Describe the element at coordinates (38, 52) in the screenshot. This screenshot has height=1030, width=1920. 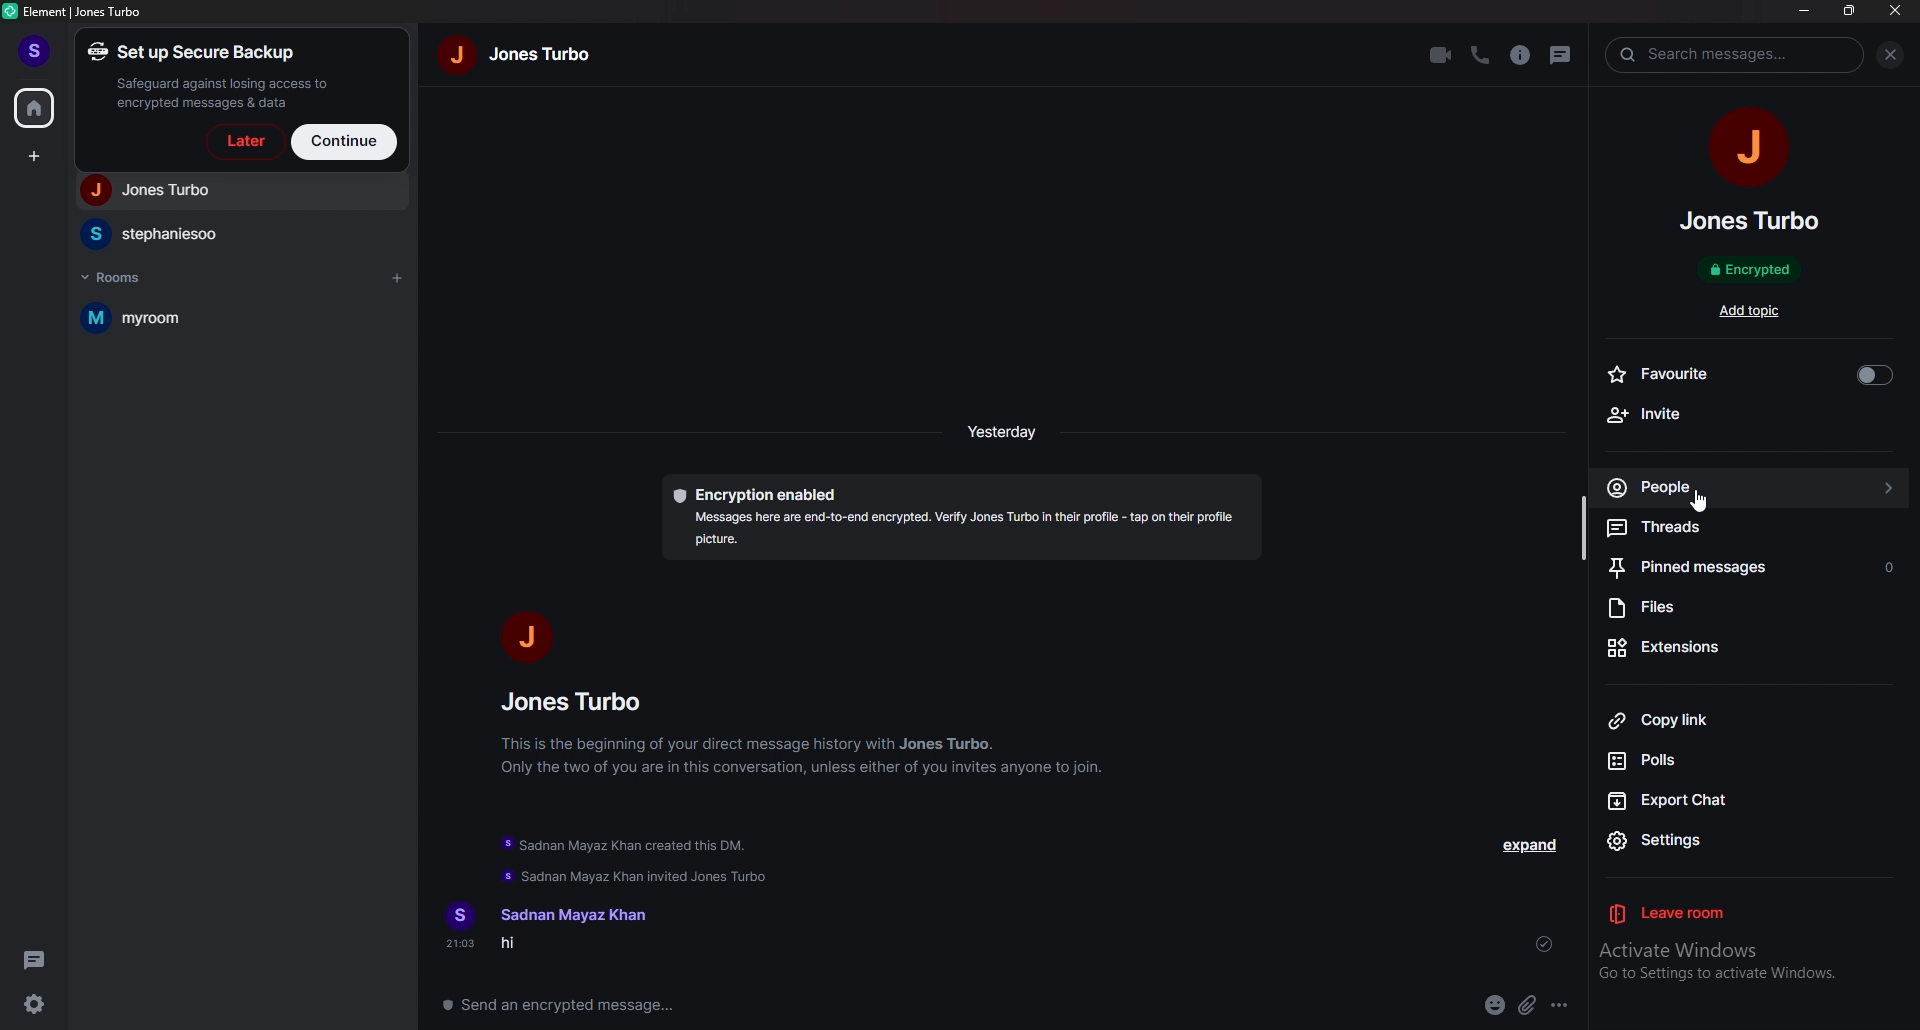
I see `profile` at that location.